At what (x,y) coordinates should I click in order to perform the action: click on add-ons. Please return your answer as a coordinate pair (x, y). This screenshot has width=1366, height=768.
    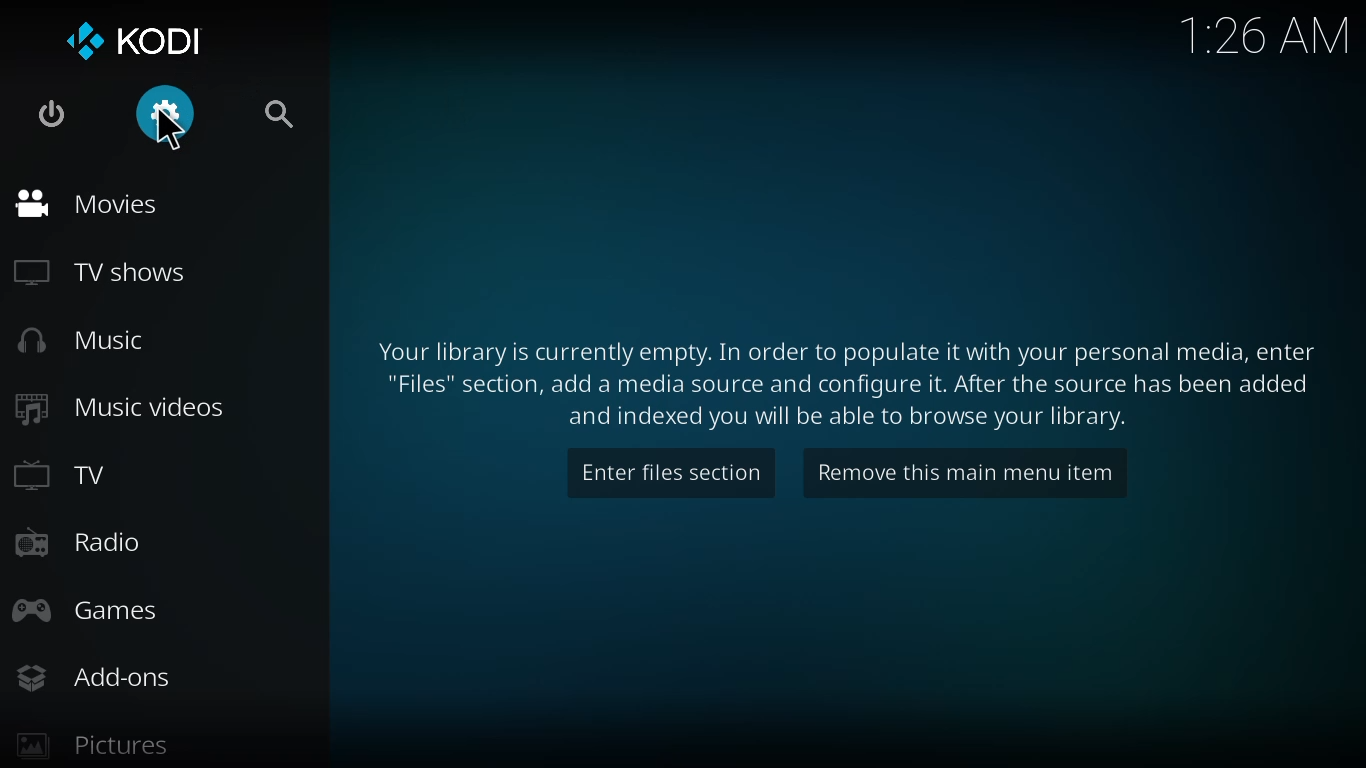
    Looking at the image, I should click on (100, 678).